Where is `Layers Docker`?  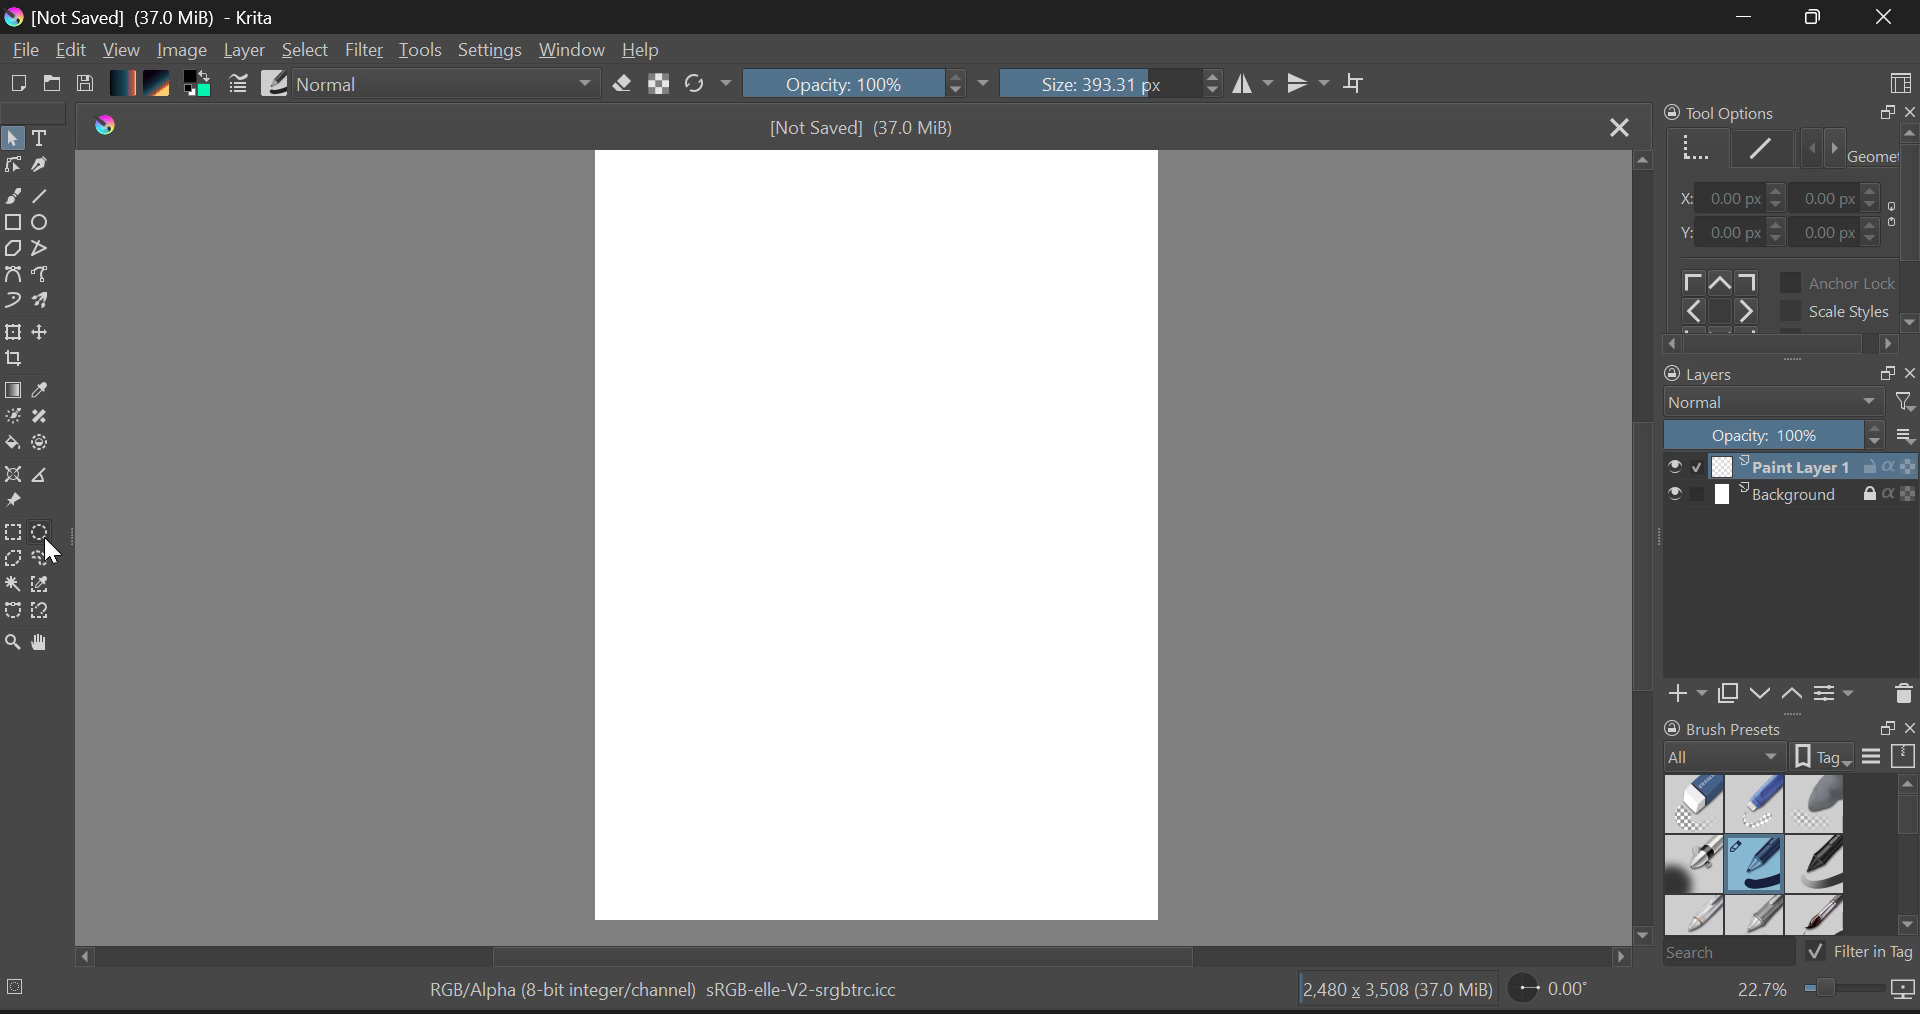 Layers Docker is located at coordinates (1782, 537).